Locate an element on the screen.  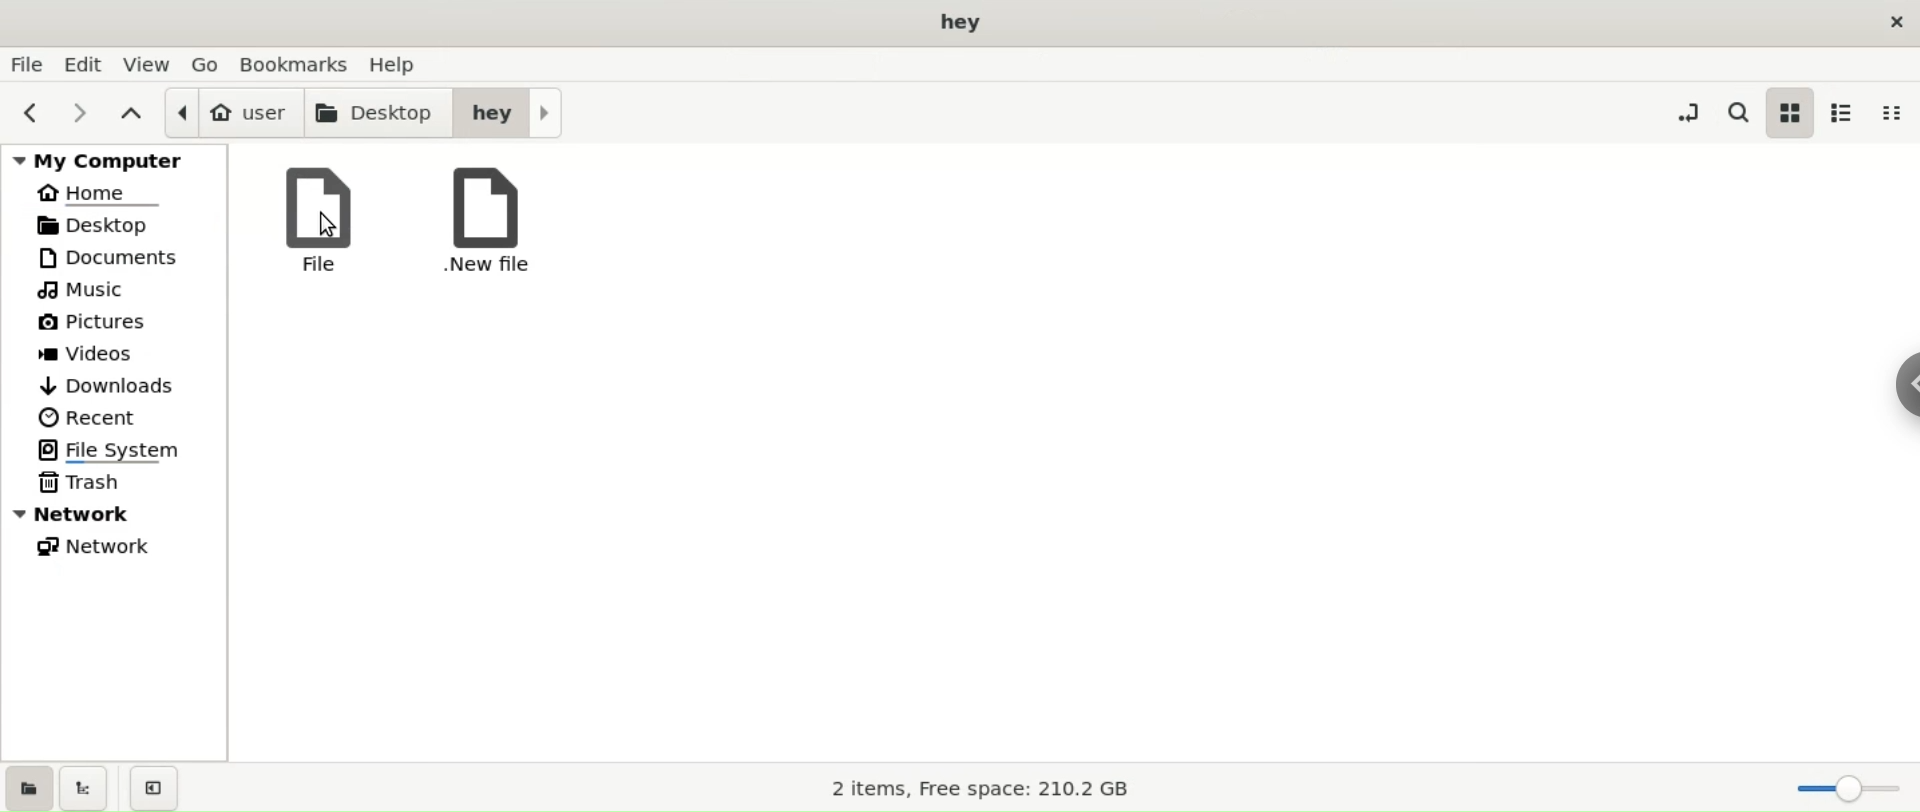
view is located at coordinates (151, 64).